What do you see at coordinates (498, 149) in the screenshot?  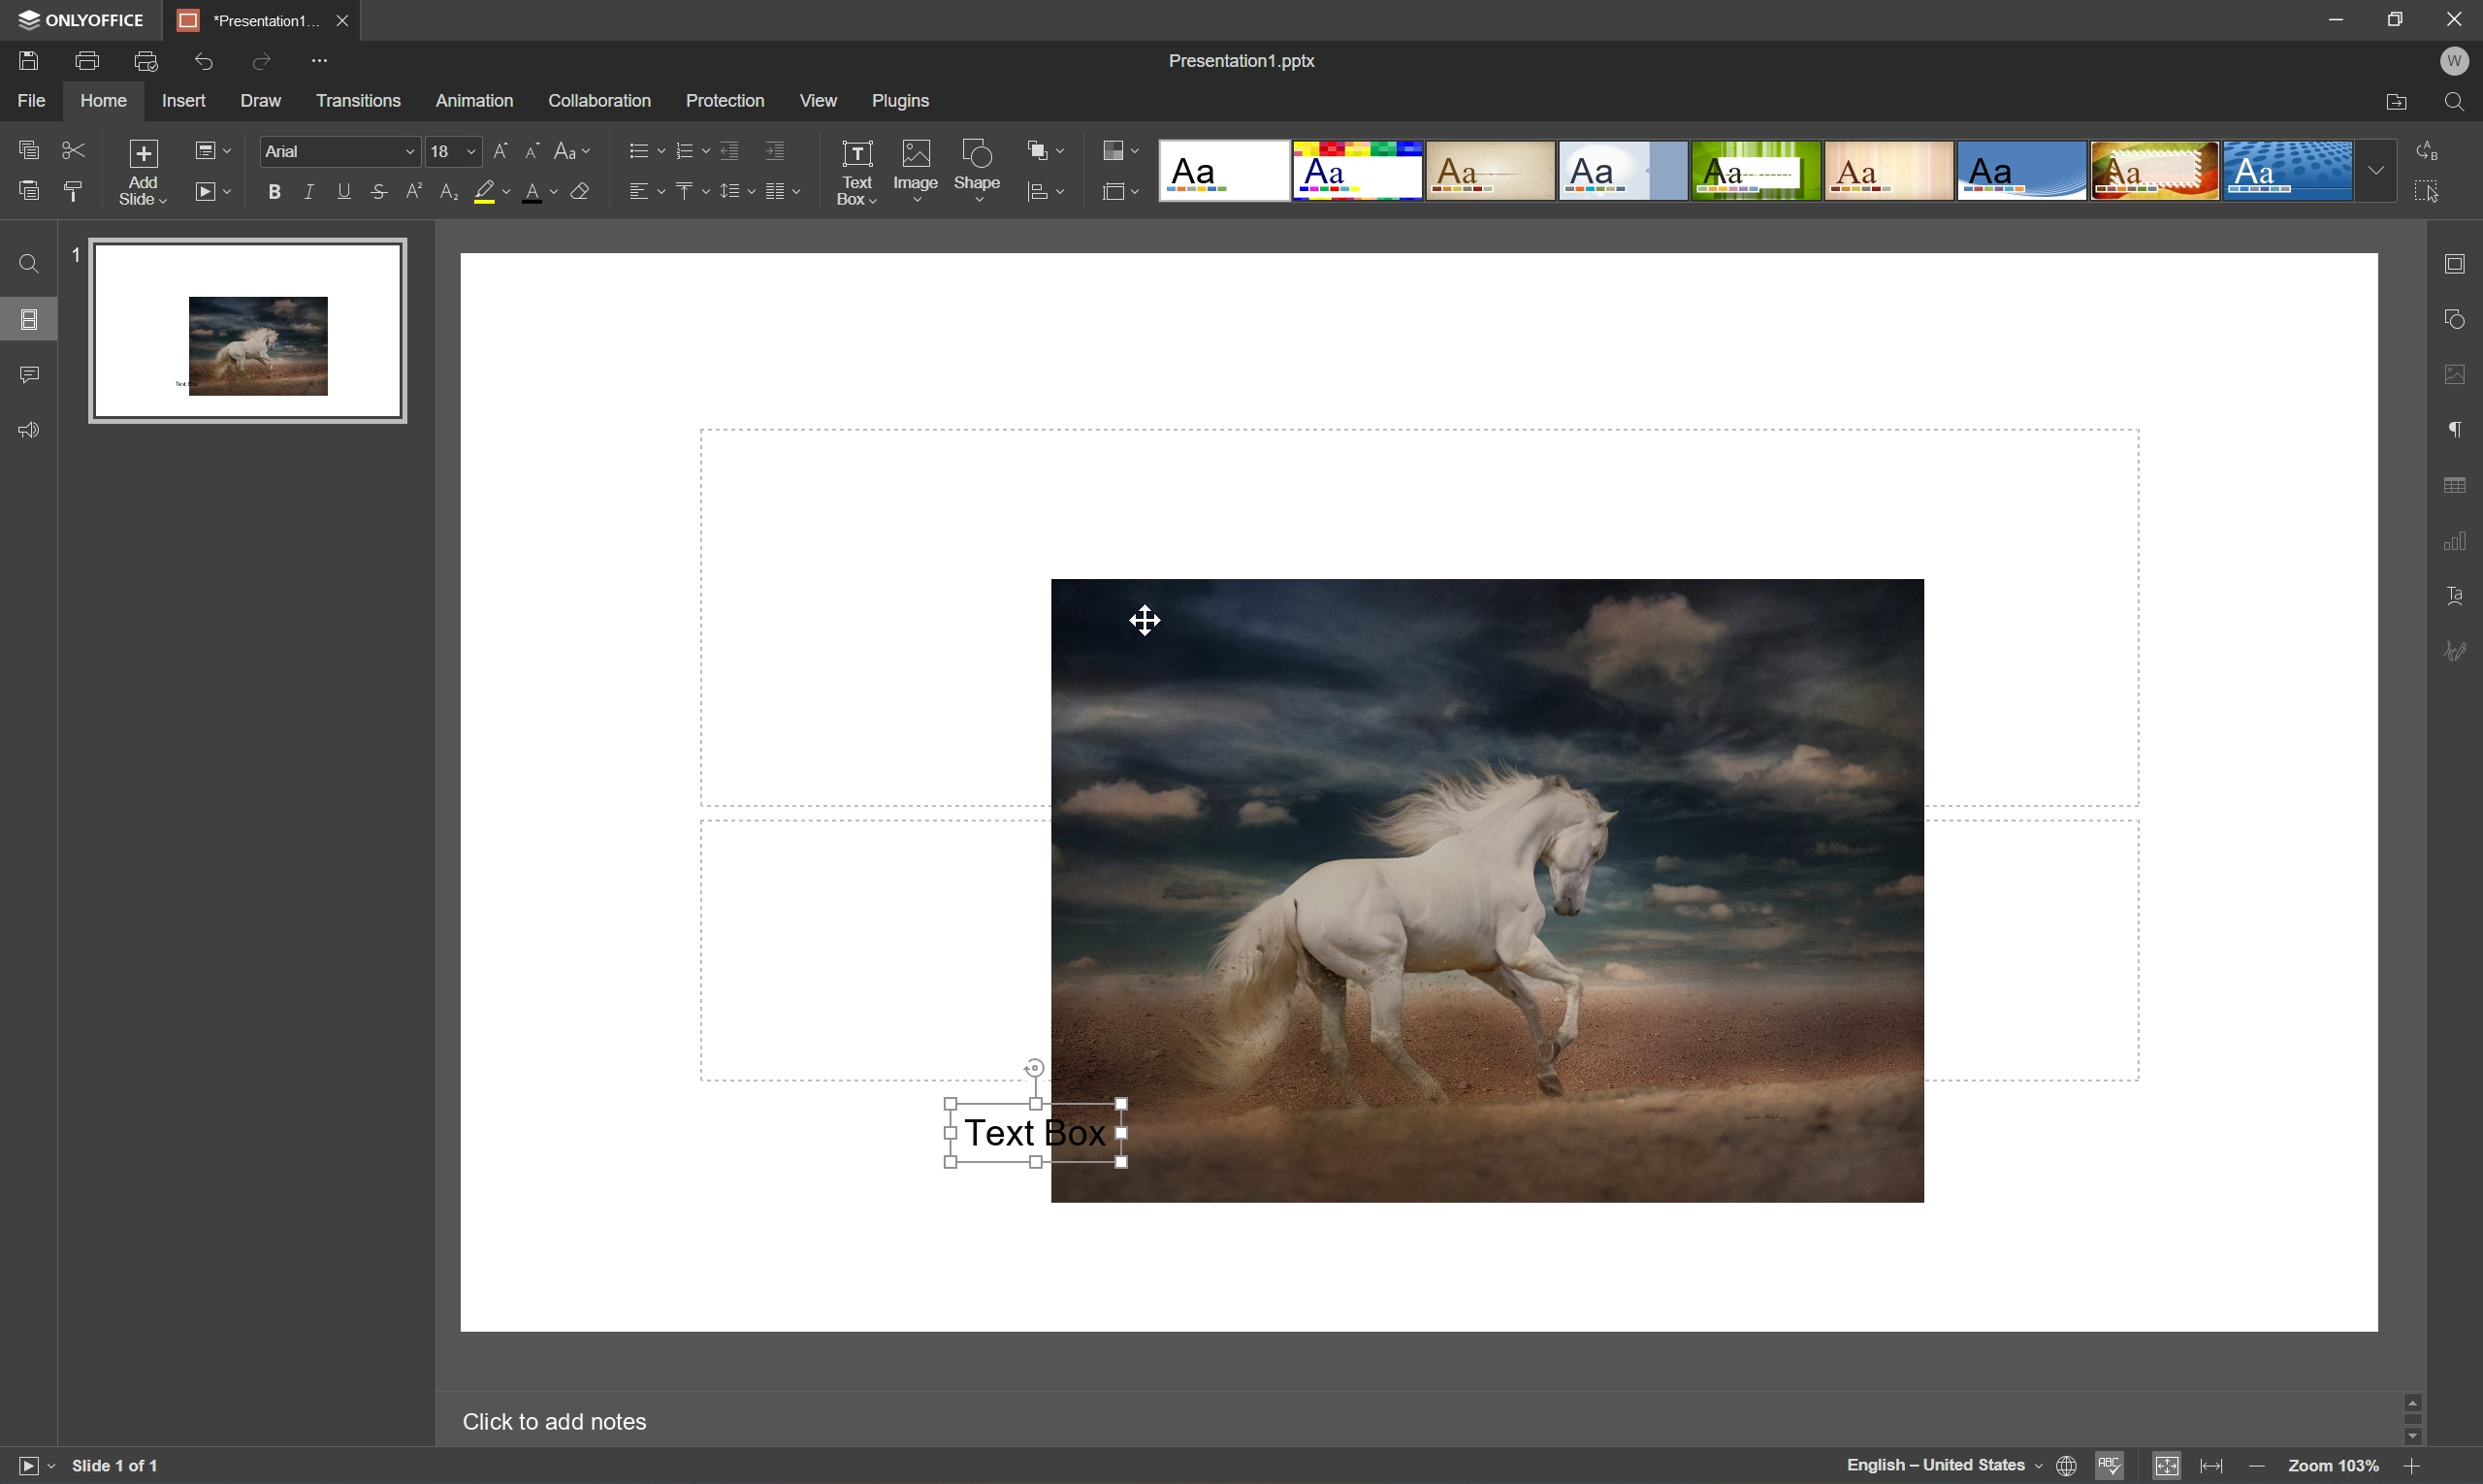 I see `Increment font size` at bounding box center [498, 149].